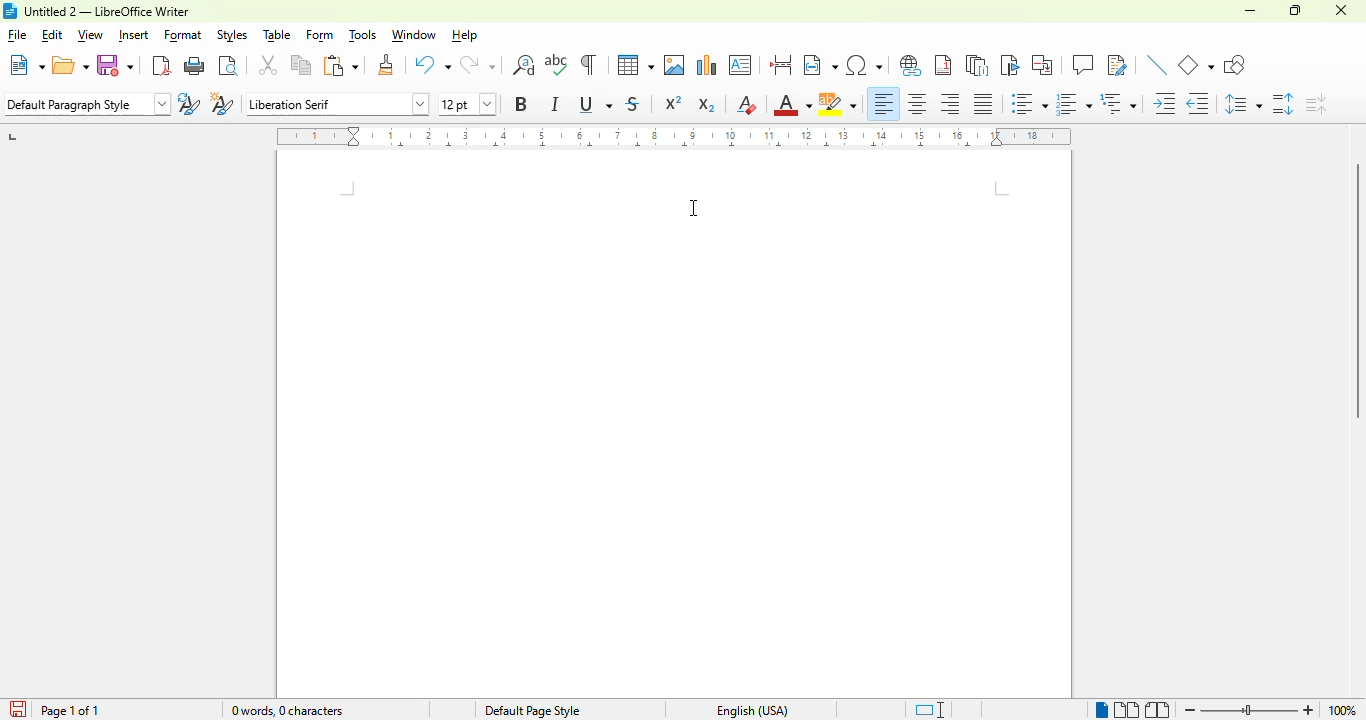  What do you see at coordinates (531, 710) in the screenshot?
I see `page style` at bounding box center [531, 710].